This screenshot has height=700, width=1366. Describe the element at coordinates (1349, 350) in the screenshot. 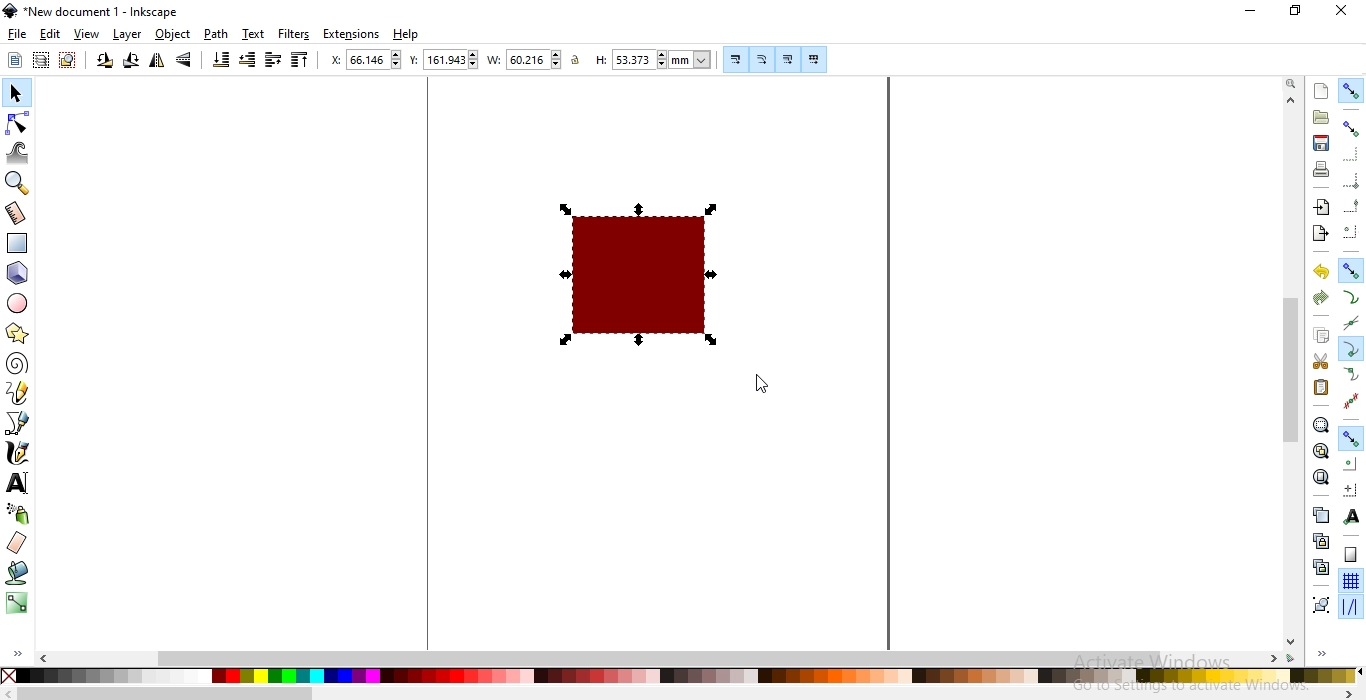

I see `nap to cusp nodes` at that location.